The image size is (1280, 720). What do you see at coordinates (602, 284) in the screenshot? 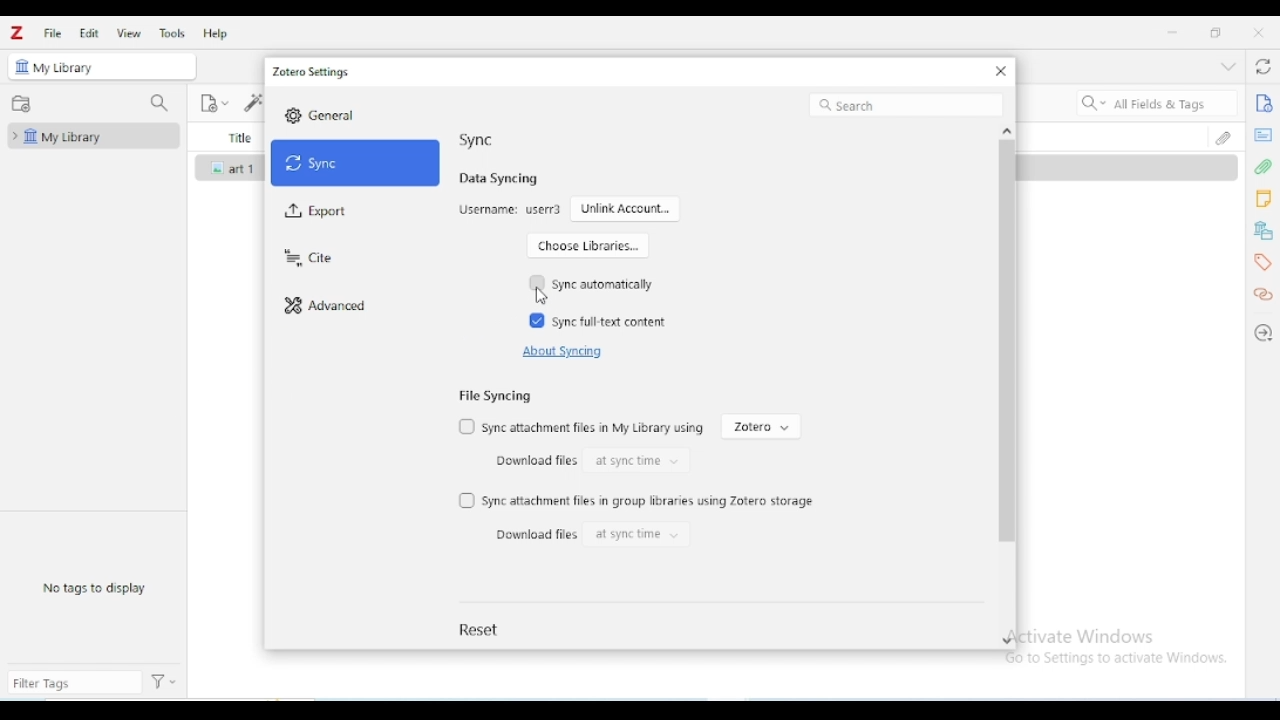
I see `sync automatically` at bounding box center [602, 284].